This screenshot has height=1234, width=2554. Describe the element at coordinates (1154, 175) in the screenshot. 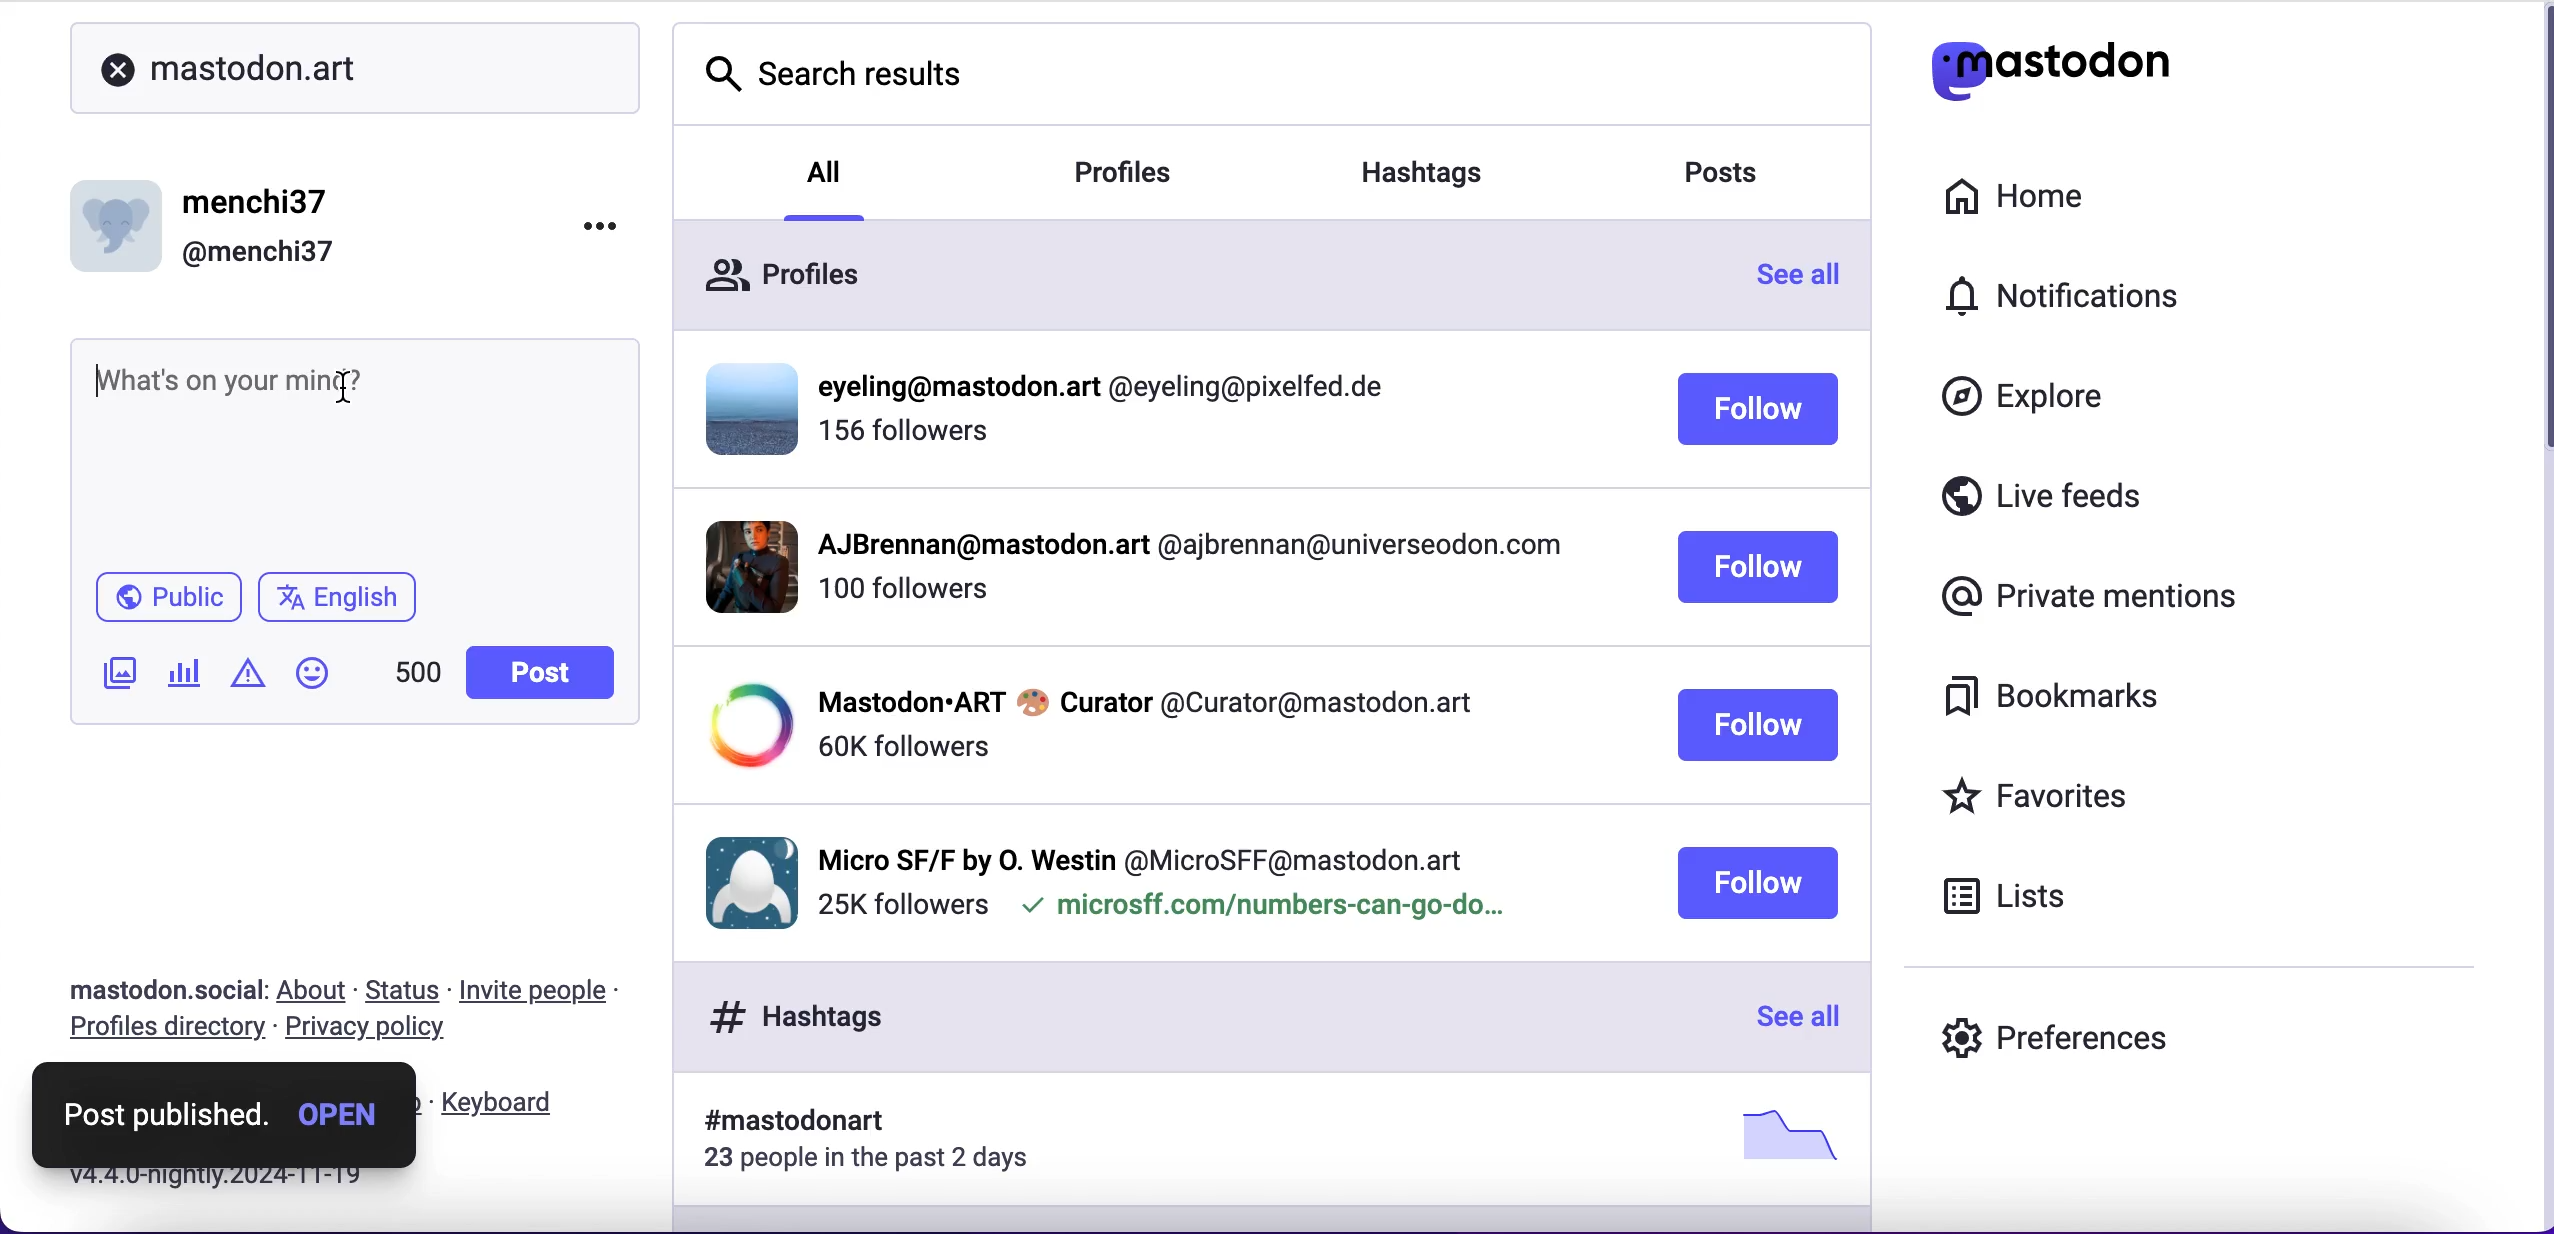

I see `profiles` at that location.